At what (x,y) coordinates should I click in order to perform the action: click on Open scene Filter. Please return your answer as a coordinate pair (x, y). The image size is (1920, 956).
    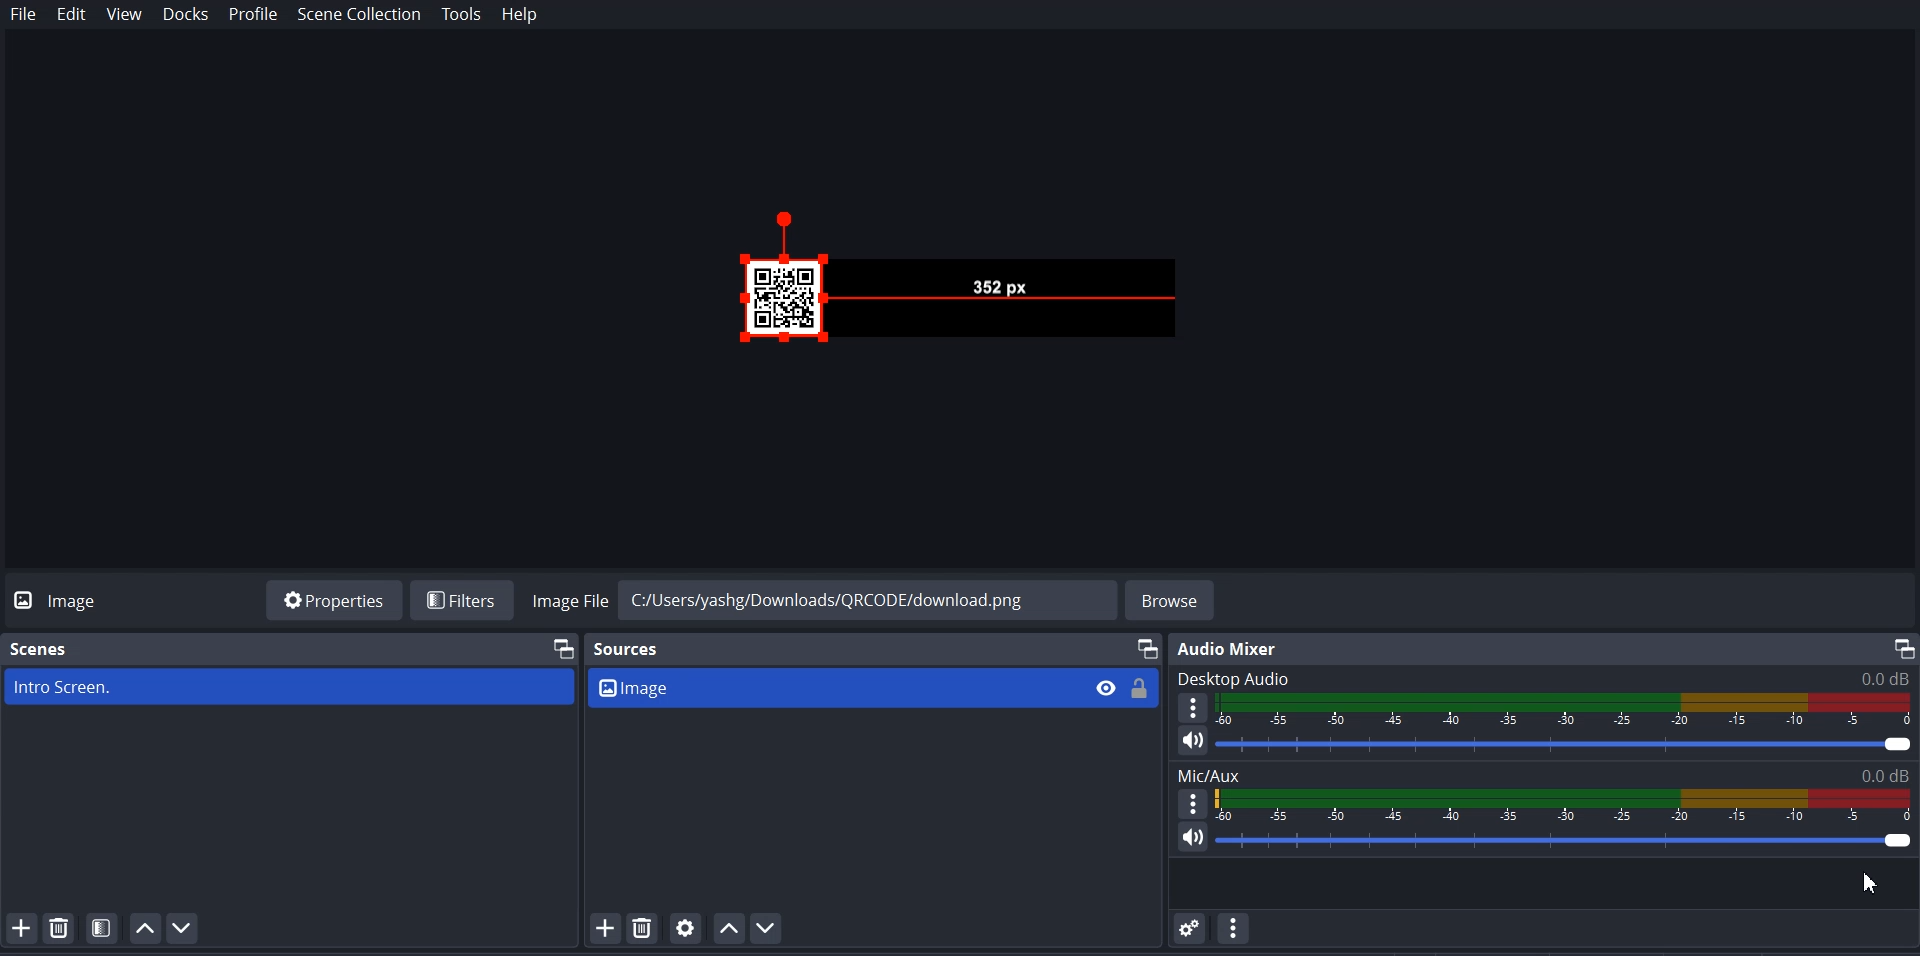
    Looking at the image, I should click on (102, 926).